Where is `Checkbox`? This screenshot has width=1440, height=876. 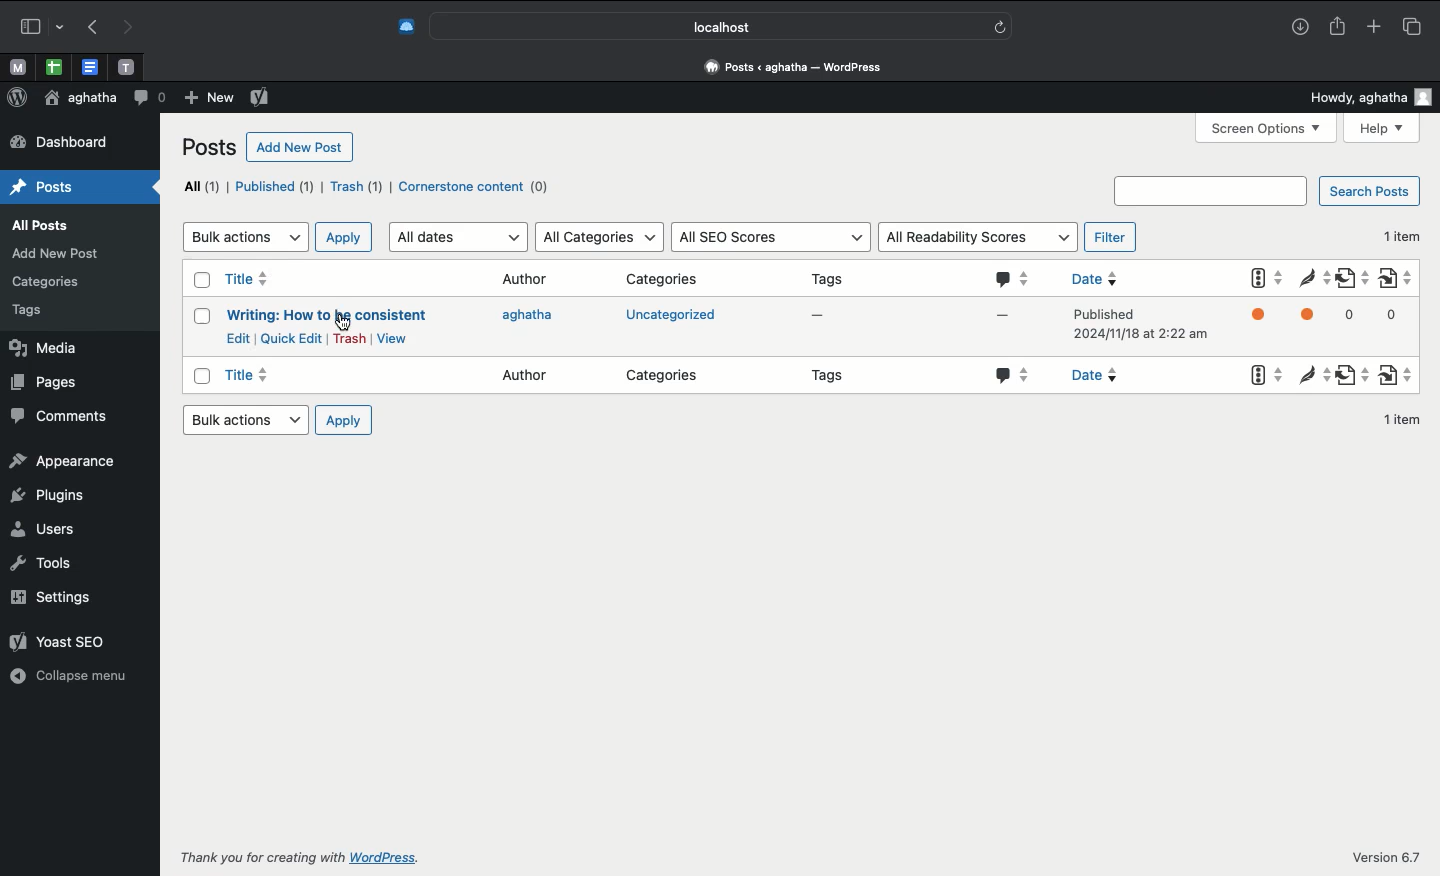 Checkbox is located at coordinates (203, 317).